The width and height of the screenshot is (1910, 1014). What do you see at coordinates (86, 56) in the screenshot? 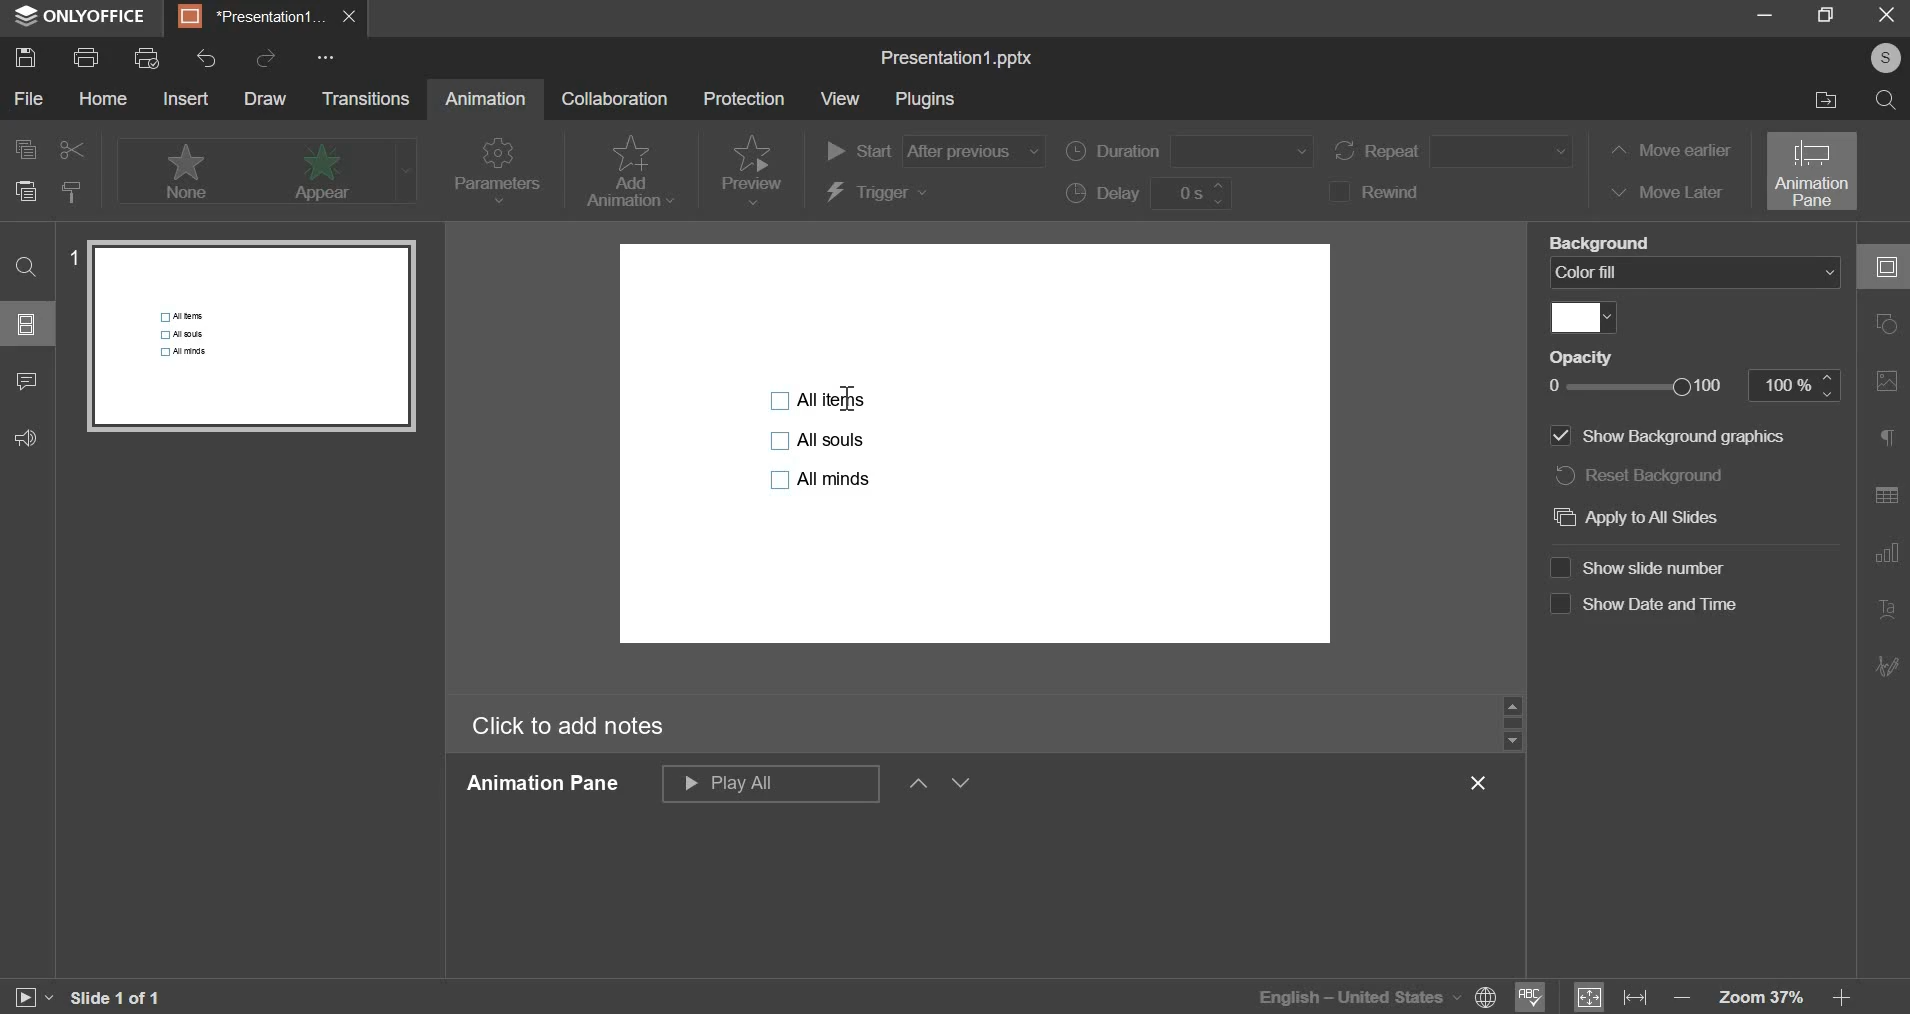
I see `print` at bounding box center [86, 56].